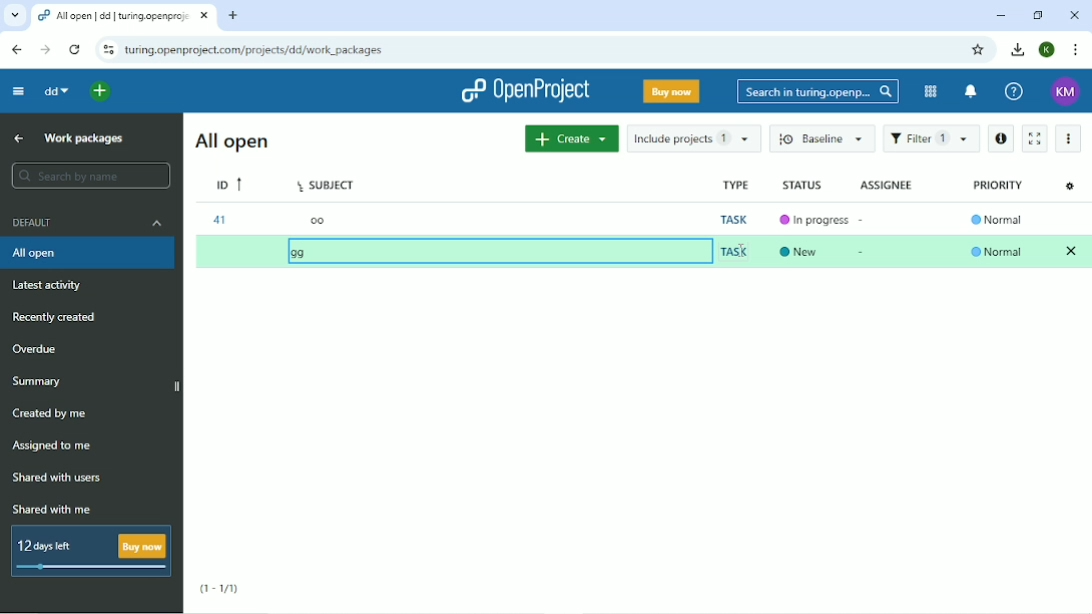  What do you see at coordinates (801, 186) in the screenshot?
I see `Status` at bounding box center [801, 186].